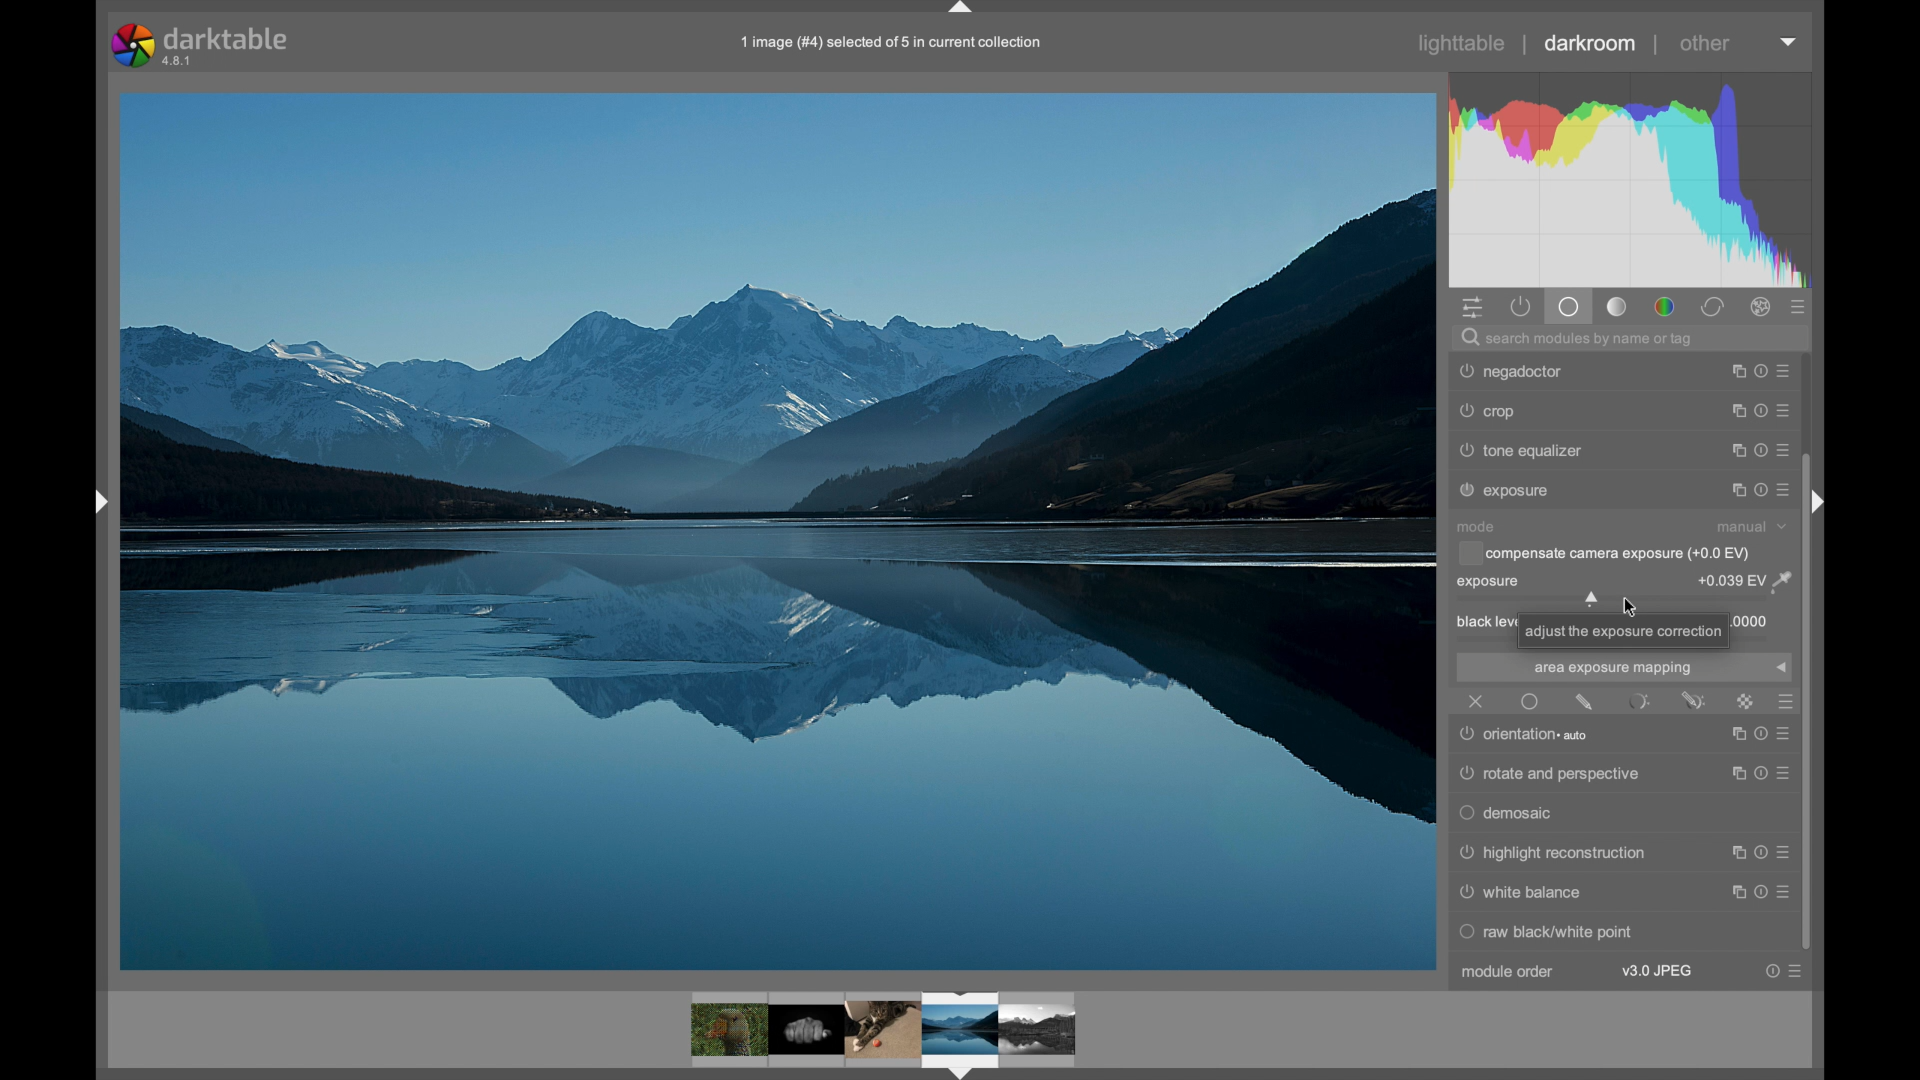 The height and width of the screenshot is (1080, 1920). What do you see at coordinates (1623, 631) in the screenshot?
I see `tooltip` at bounding box center [1623, 631].